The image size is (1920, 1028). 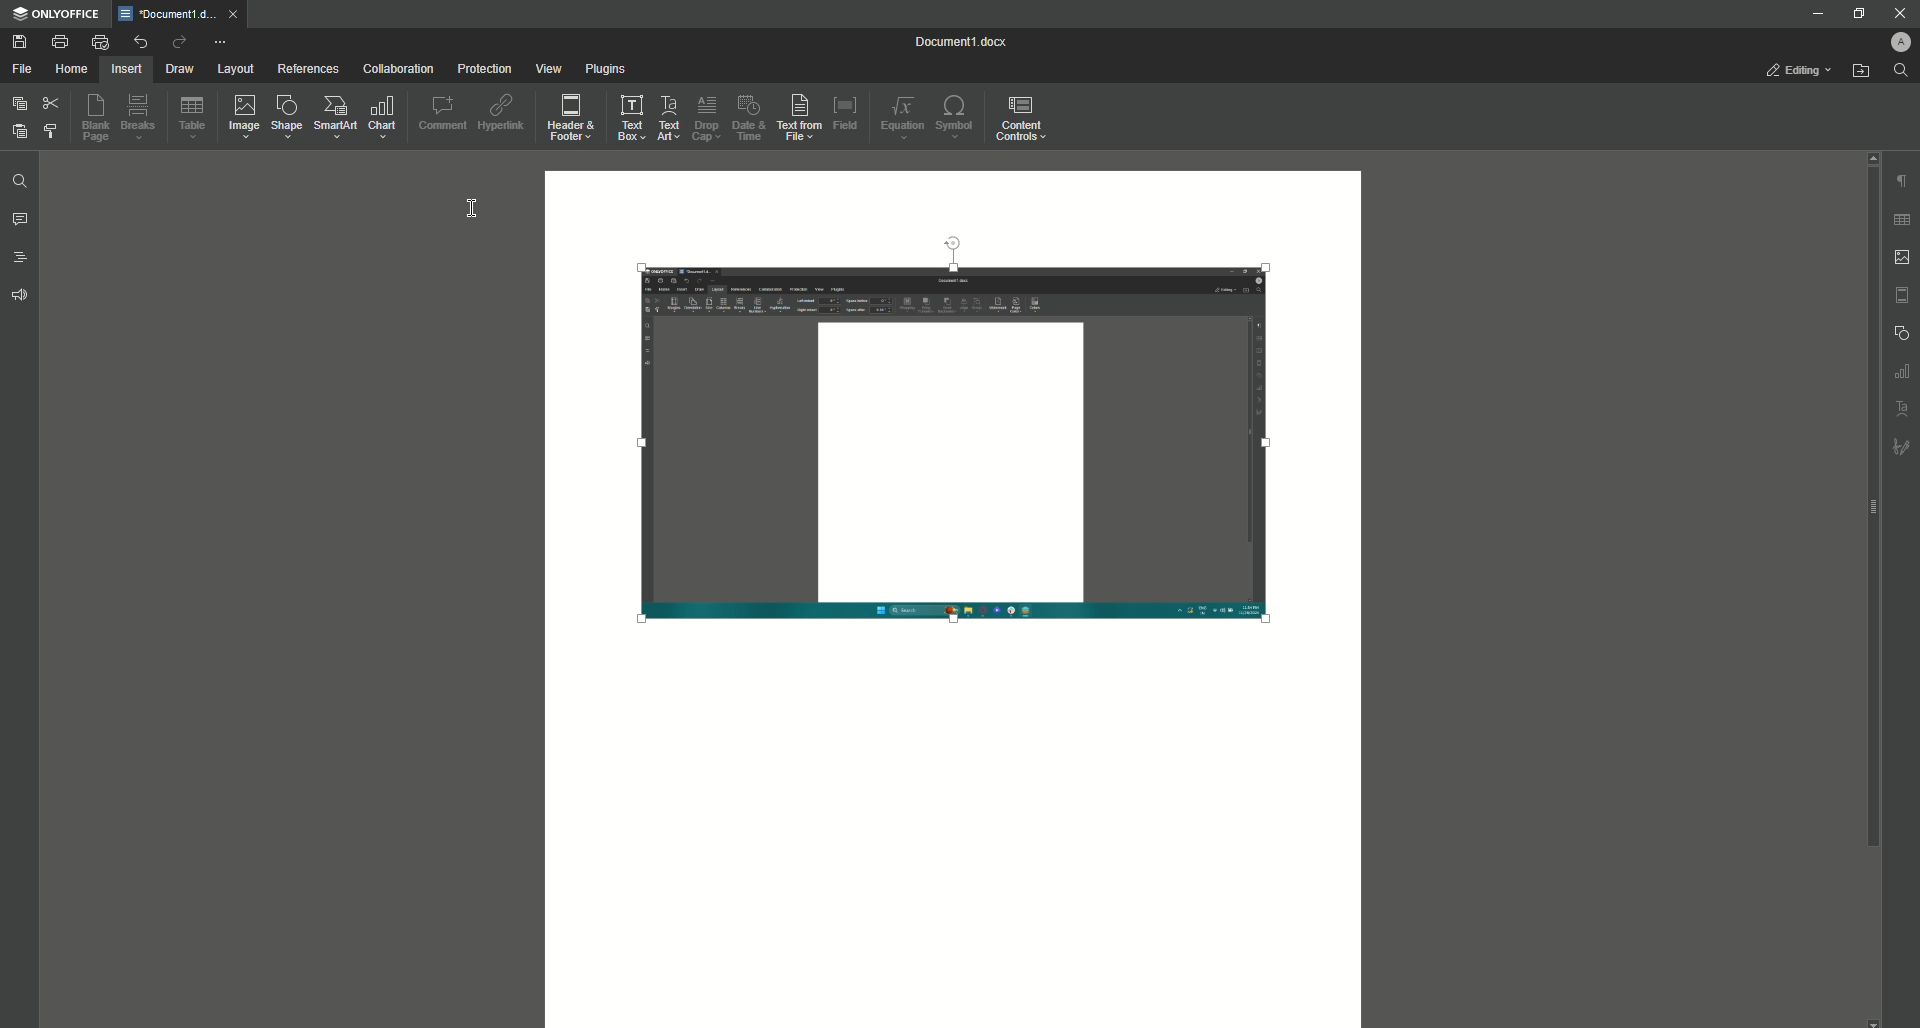 What do you see at coordinates (1873, 1020) in the screenshot?
I see `scroll down` at bounding box center [1873, 1020].